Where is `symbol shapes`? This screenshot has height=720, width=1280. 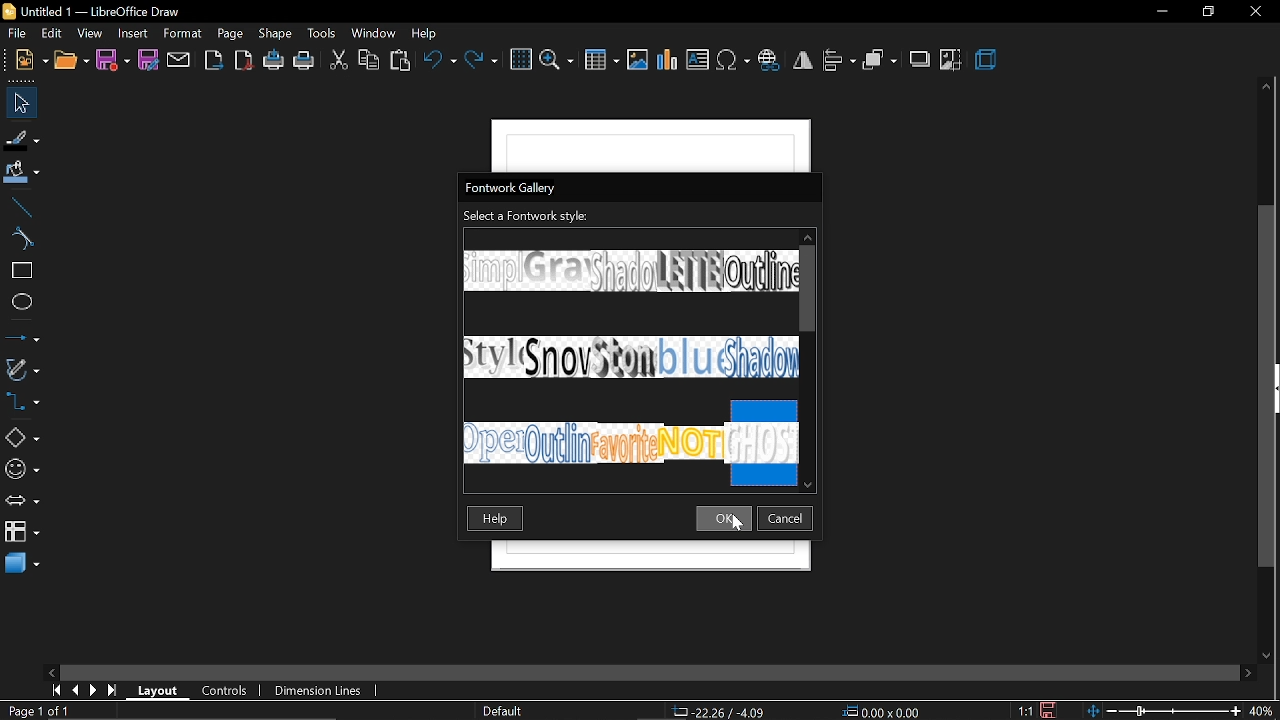 symbol shapes is located at coordinates (22, 471).